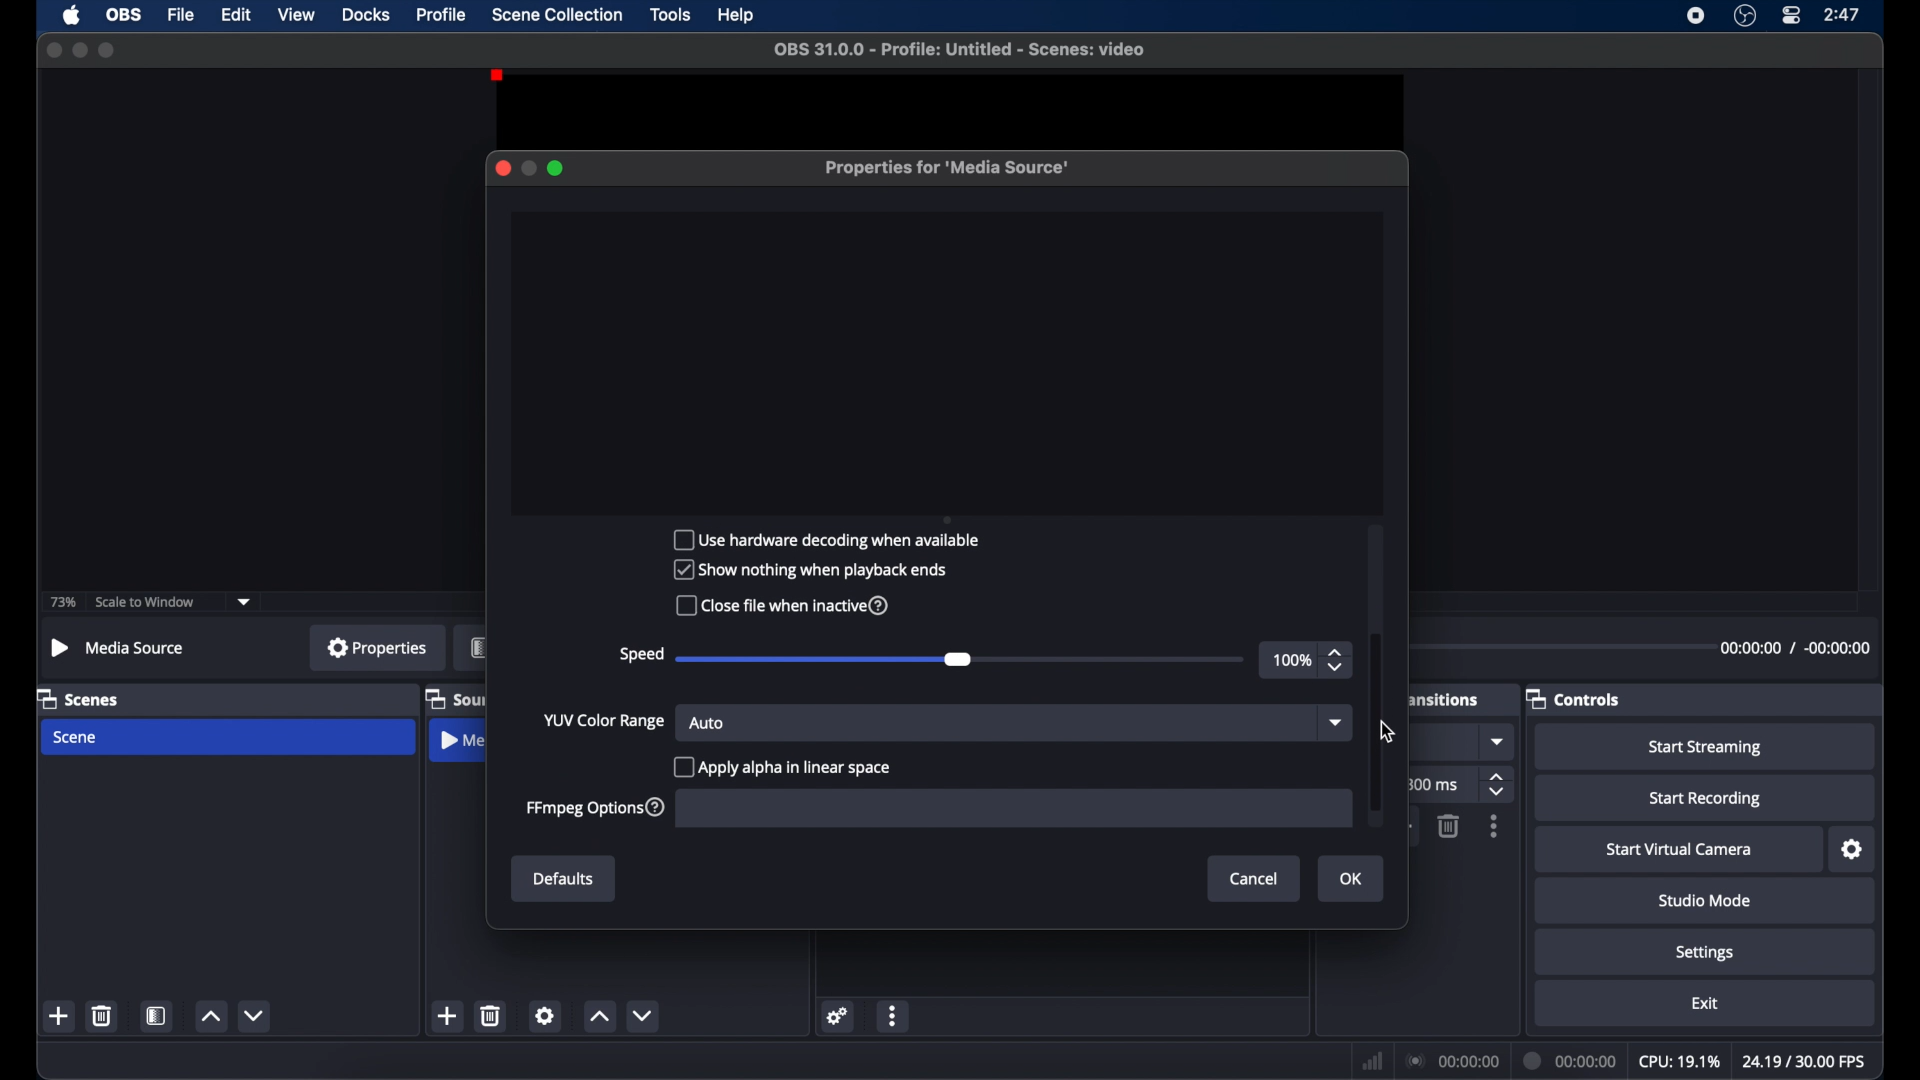 The height and width of the screenshot is (1080, 1920). Describe the element at coordinates (960, 50) in the screenshot. I see `file name` at that location.